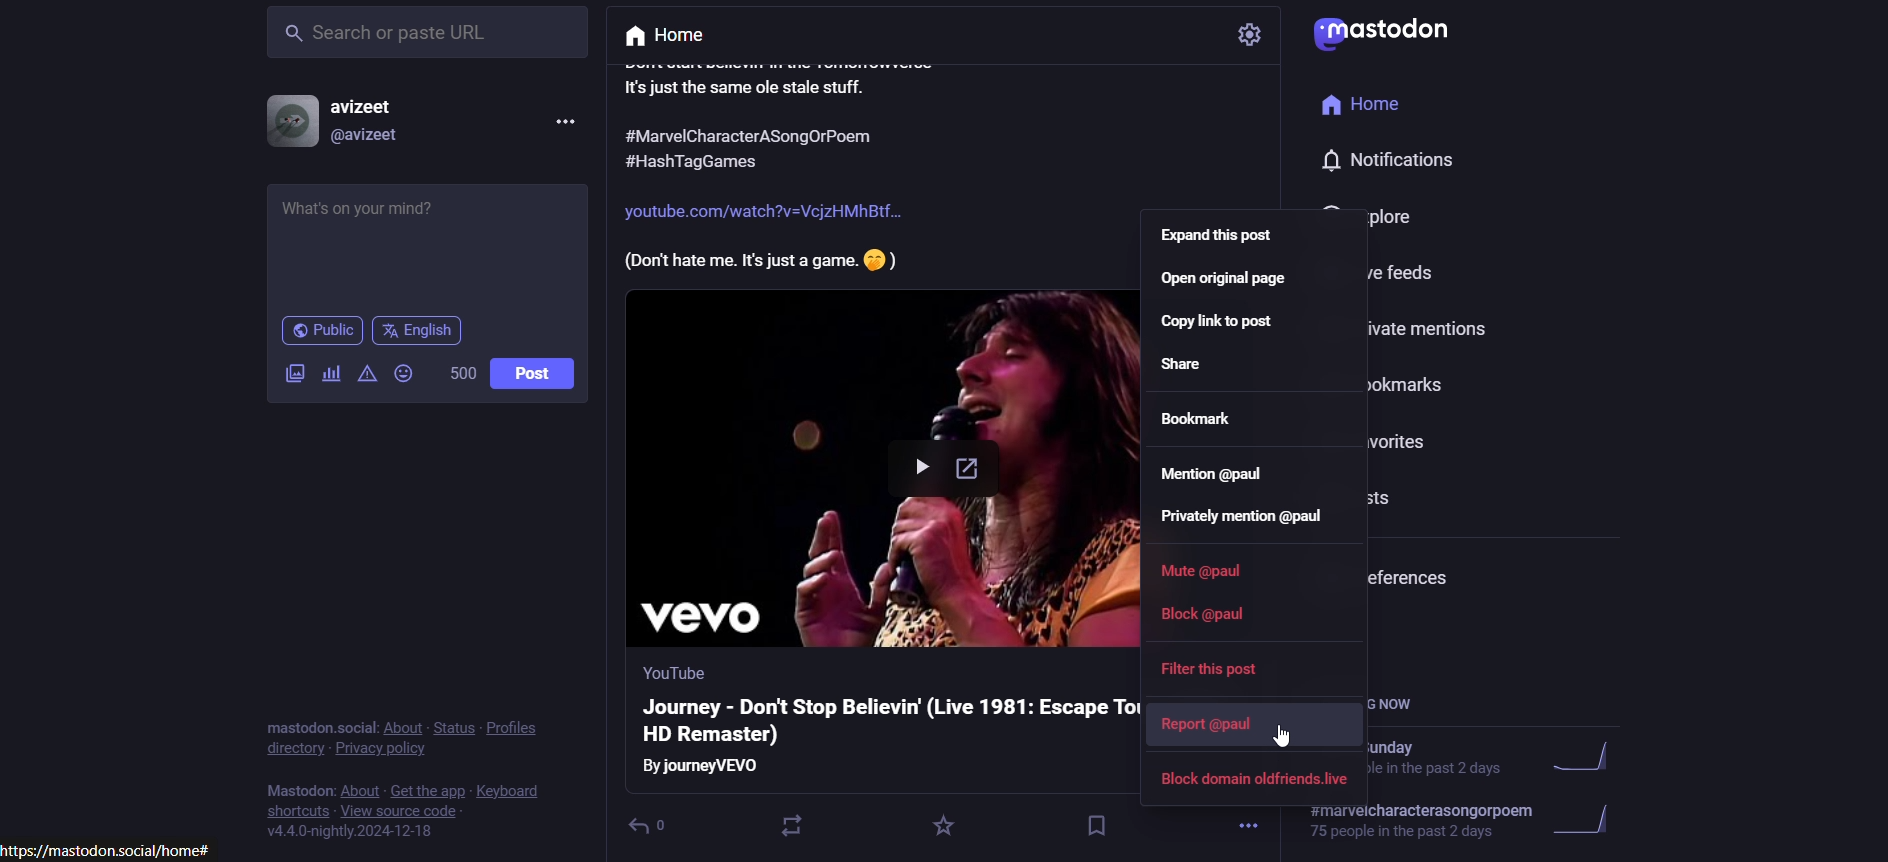 Image resolution: width=1888 pixels, height=862 pixels. I want to click on , so click(1382, 34).